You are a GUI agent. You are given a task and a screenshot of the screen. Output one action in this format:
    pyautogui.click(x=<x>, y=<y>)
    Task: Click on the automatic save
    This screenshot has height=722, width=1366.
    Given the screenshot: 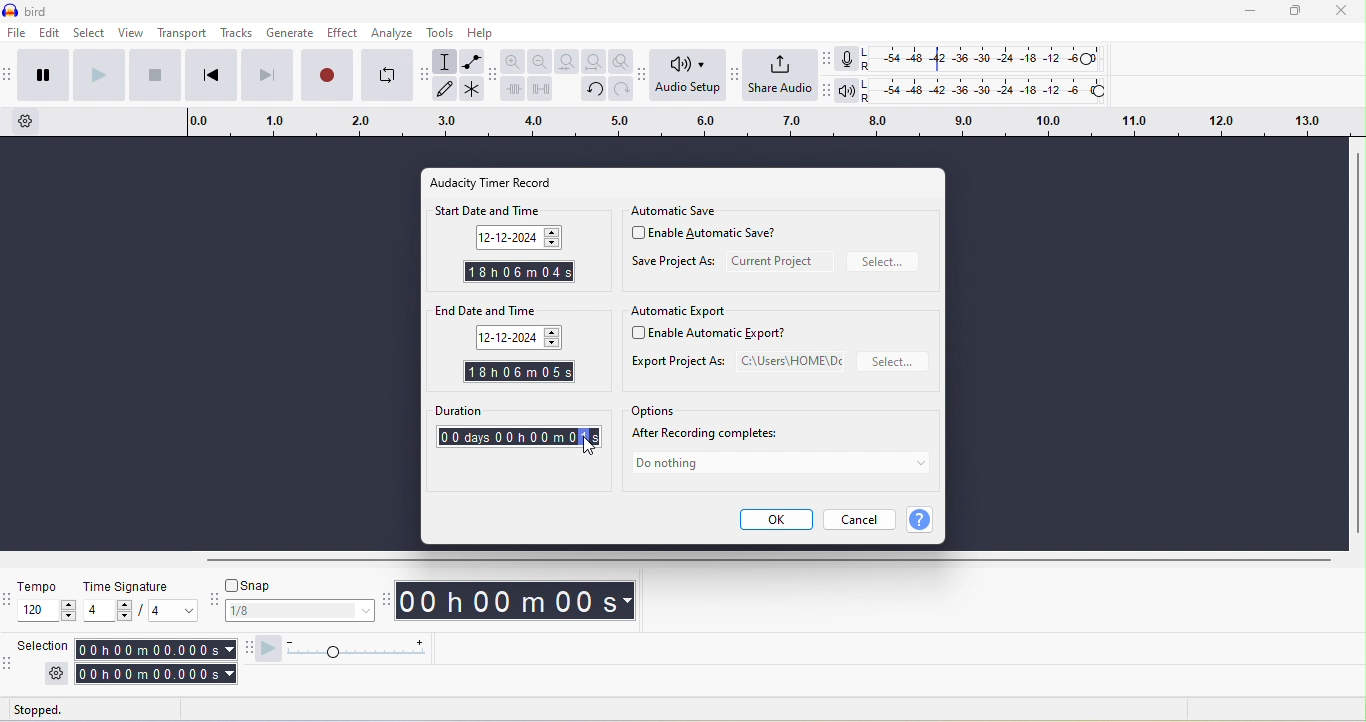 What is the action you would take?
    pyautogui.click(x=680, y=209)
    